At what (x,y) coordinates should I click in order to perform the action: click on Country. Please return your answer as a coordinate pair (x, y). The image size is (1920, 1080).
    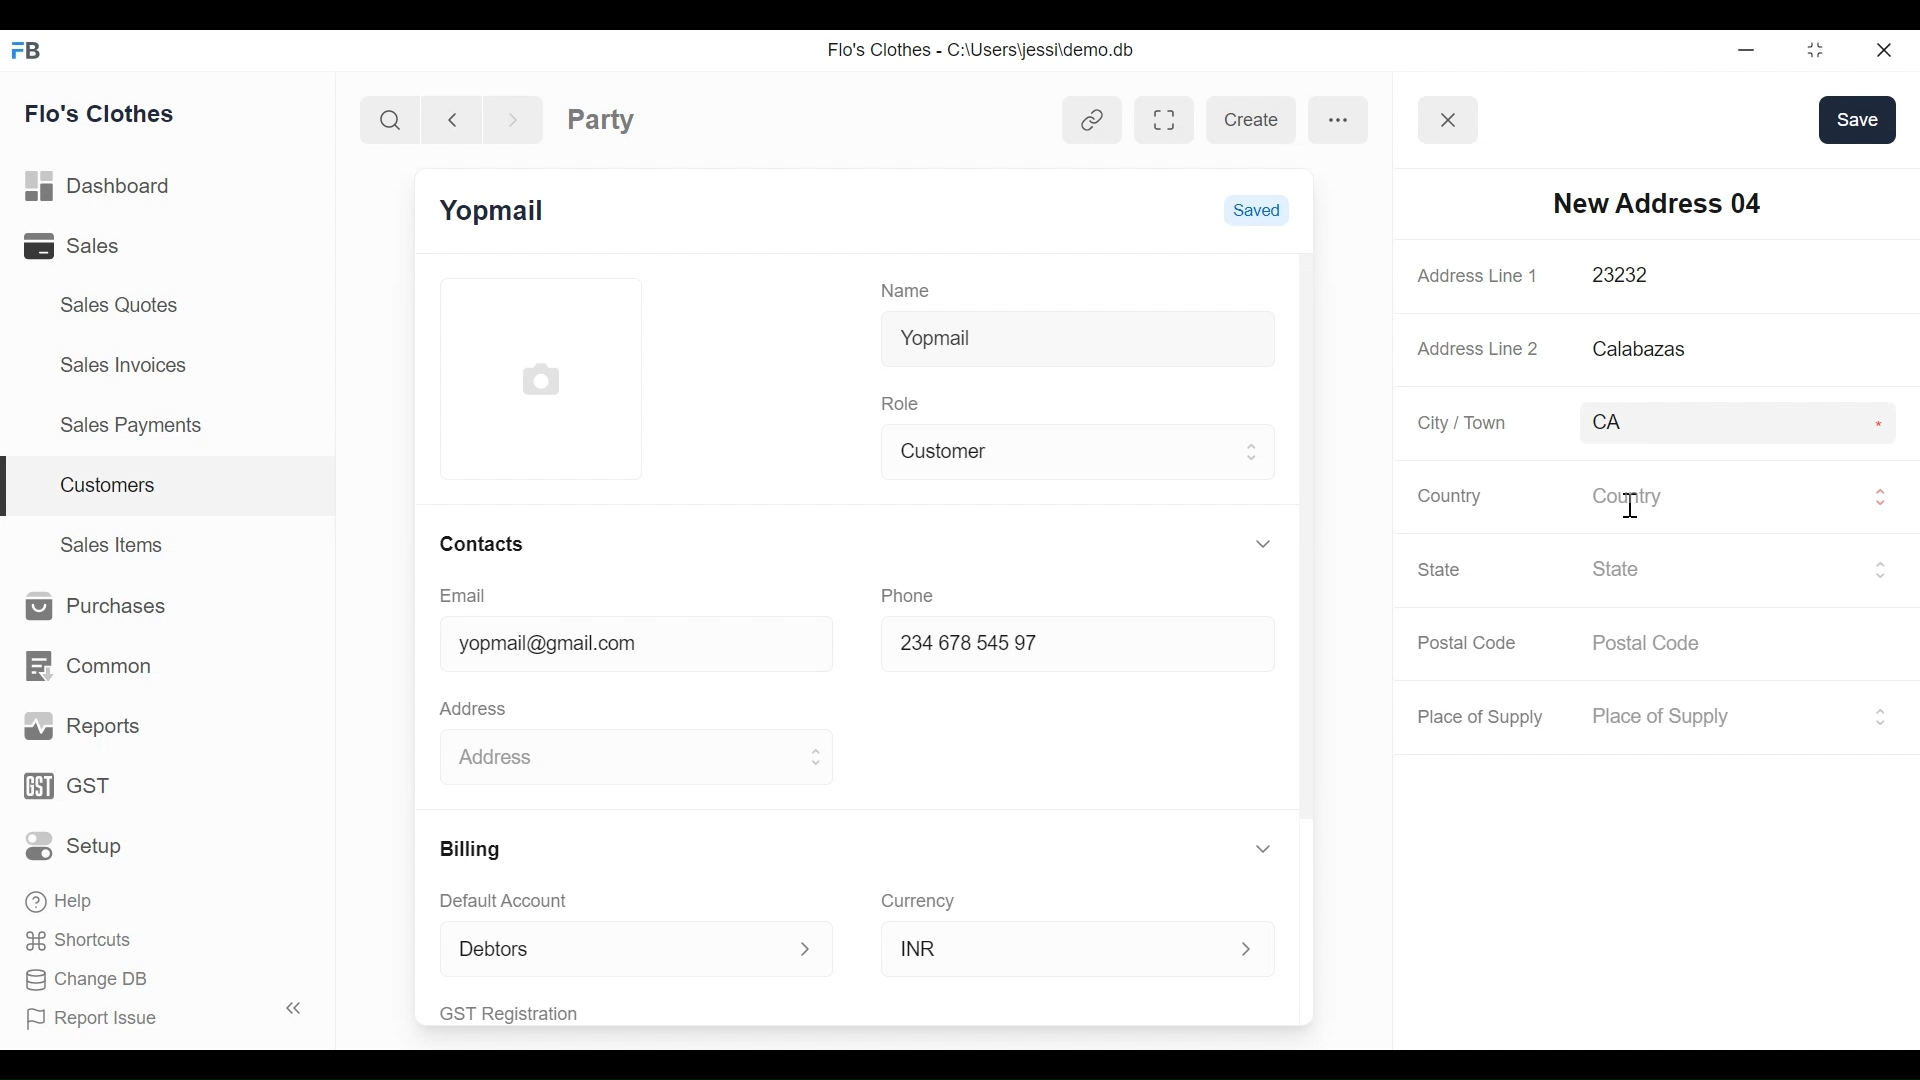
    Looking at the image, I should click on (1724, 494).